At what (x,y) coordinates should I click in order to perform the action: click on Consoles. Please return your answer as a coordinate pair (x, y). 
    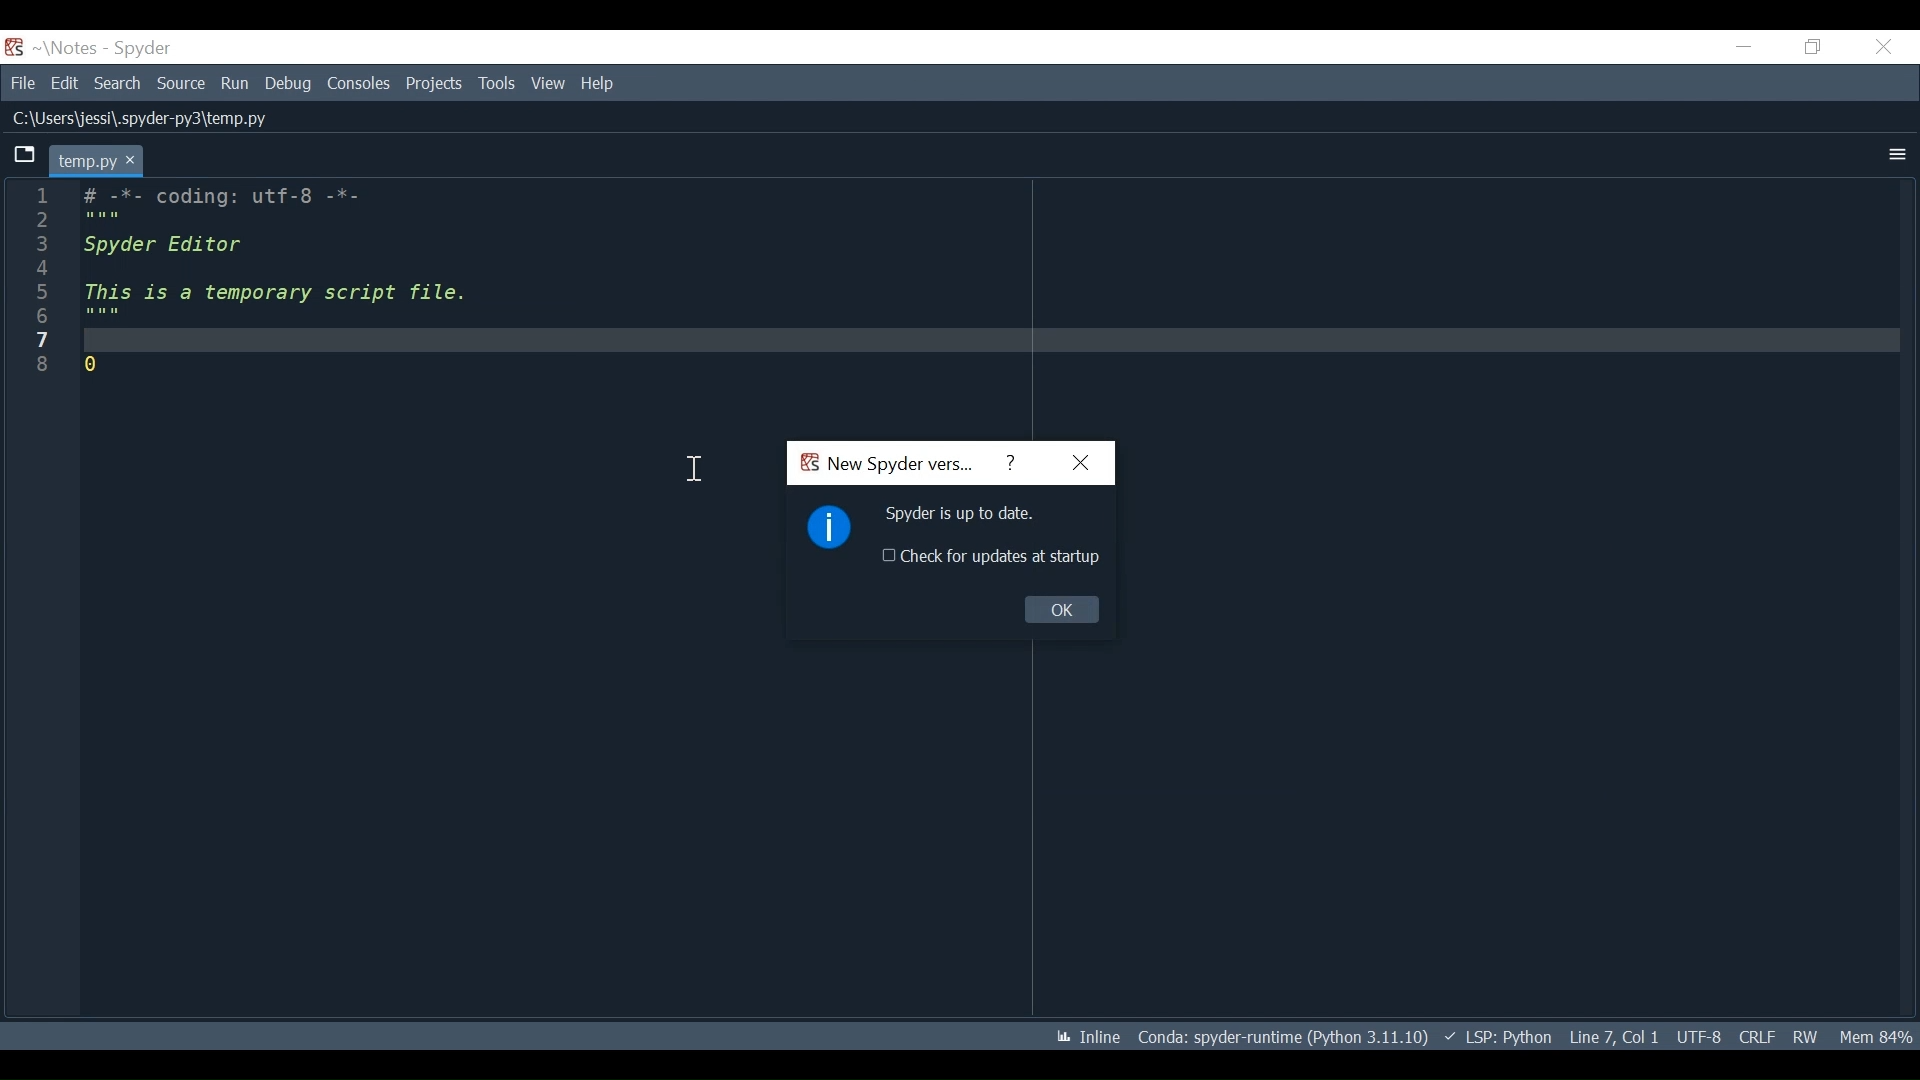
    Looking at the image, I should click on (361, 83).